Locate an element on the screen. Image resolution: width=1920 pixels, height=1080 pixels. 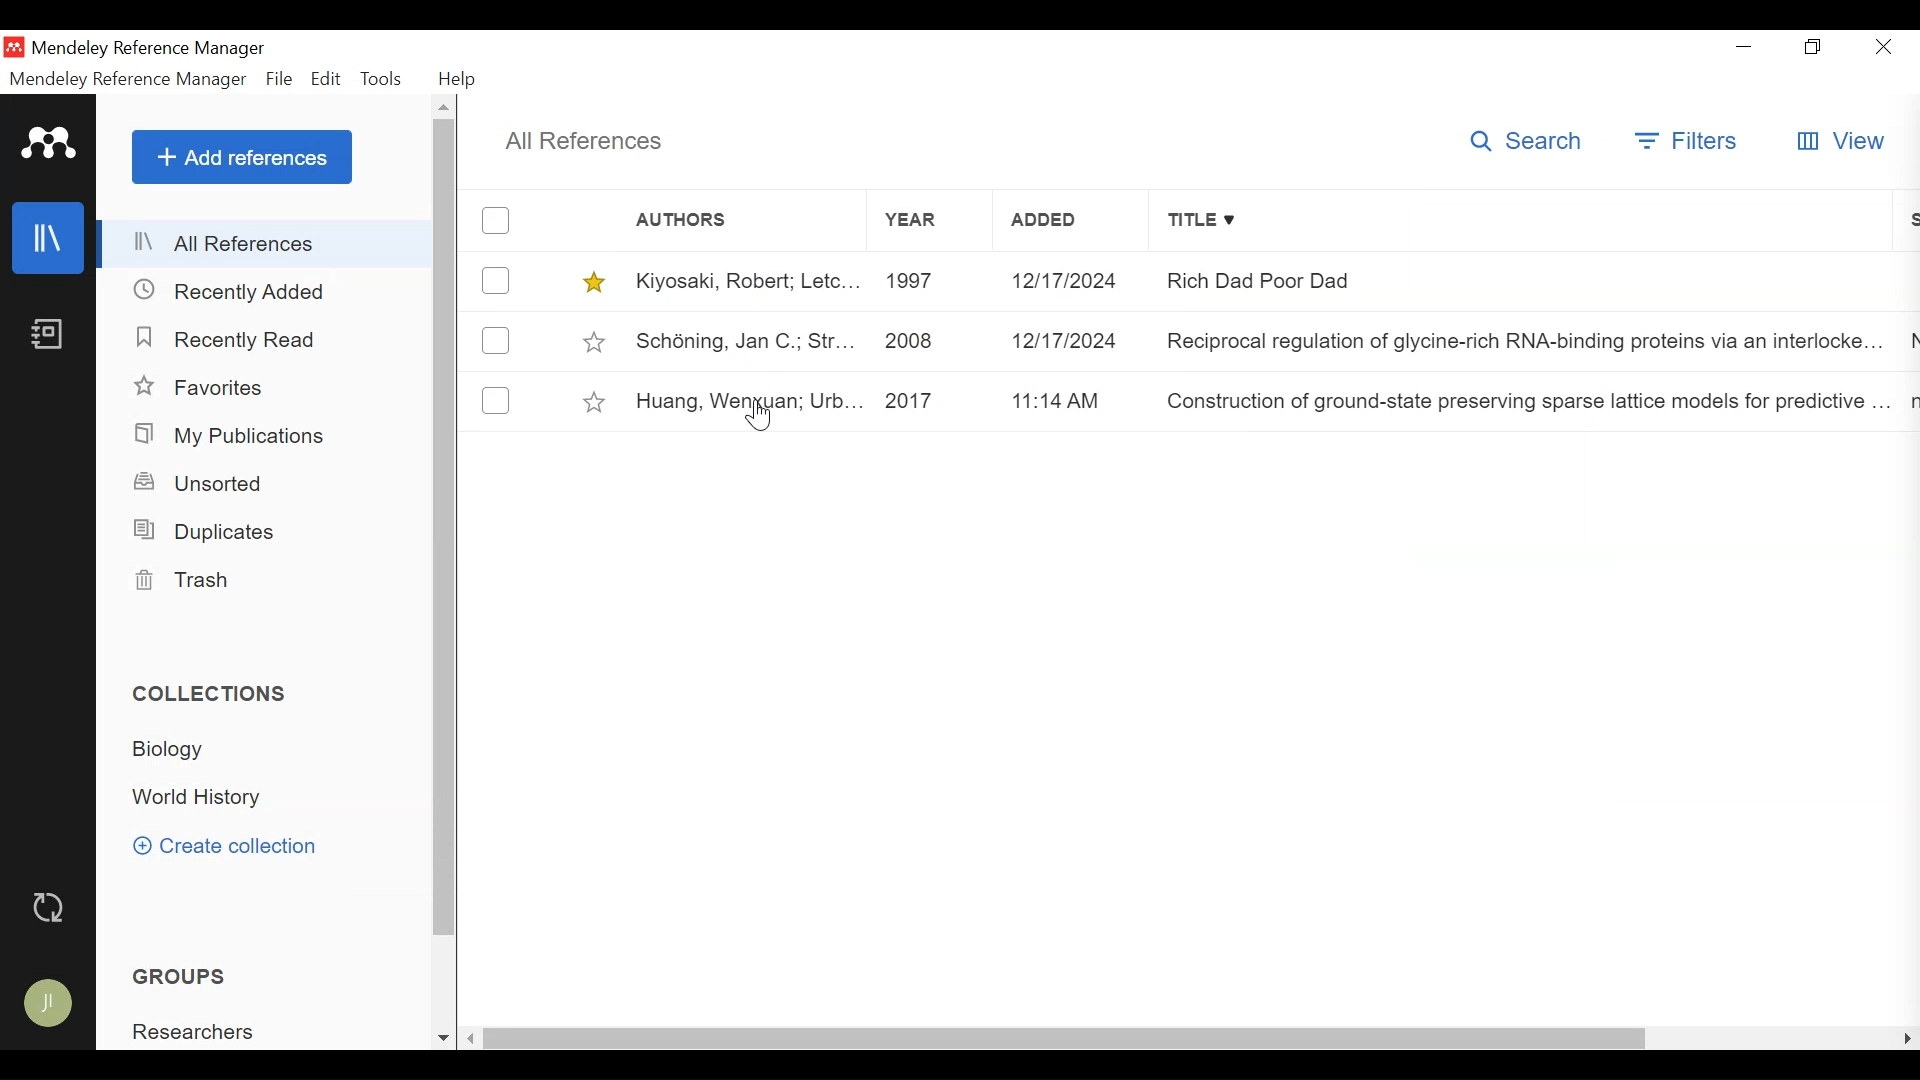
minimize is located at coordinates (1744, 47).